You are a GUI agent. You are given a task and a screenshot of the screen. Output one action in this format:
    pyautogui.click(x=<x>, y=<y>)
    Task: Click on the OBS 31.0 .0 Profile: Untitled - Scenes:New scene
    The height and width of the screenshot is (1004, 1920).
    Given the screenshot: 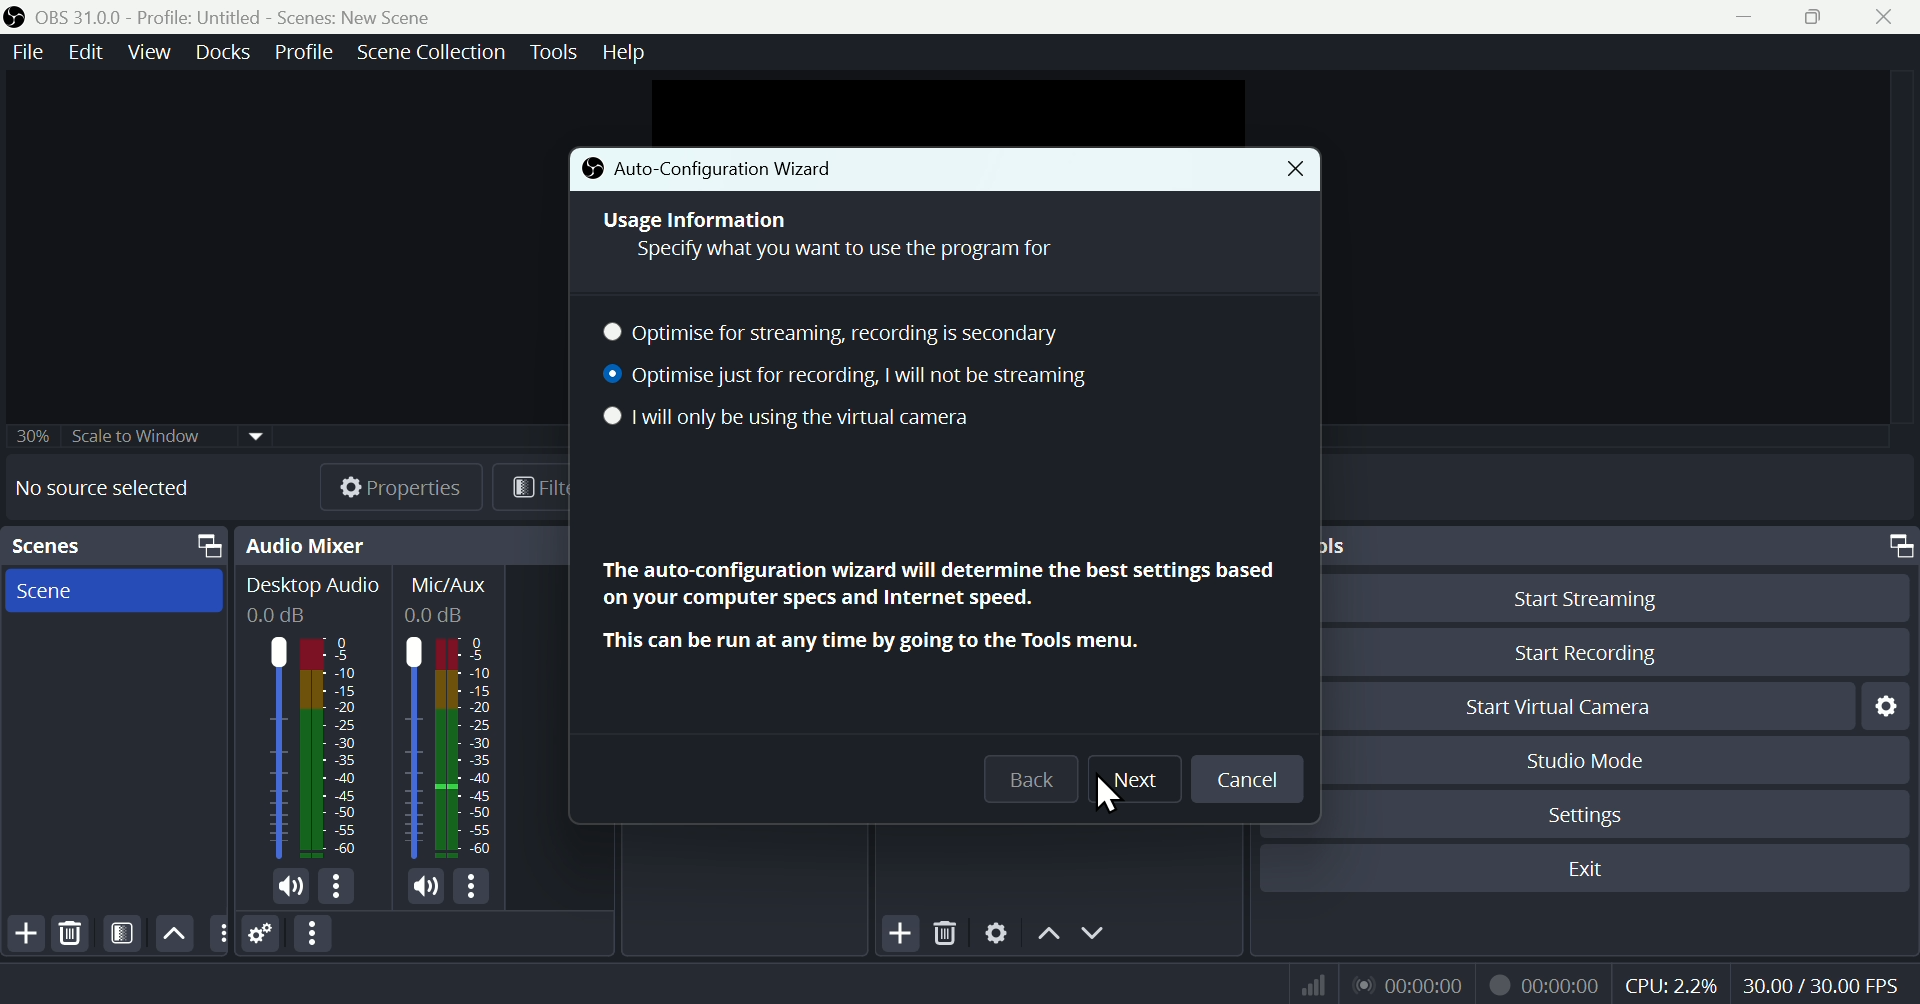 What is the action you would take?
    pyautogui.click(x=238, y=17)
    